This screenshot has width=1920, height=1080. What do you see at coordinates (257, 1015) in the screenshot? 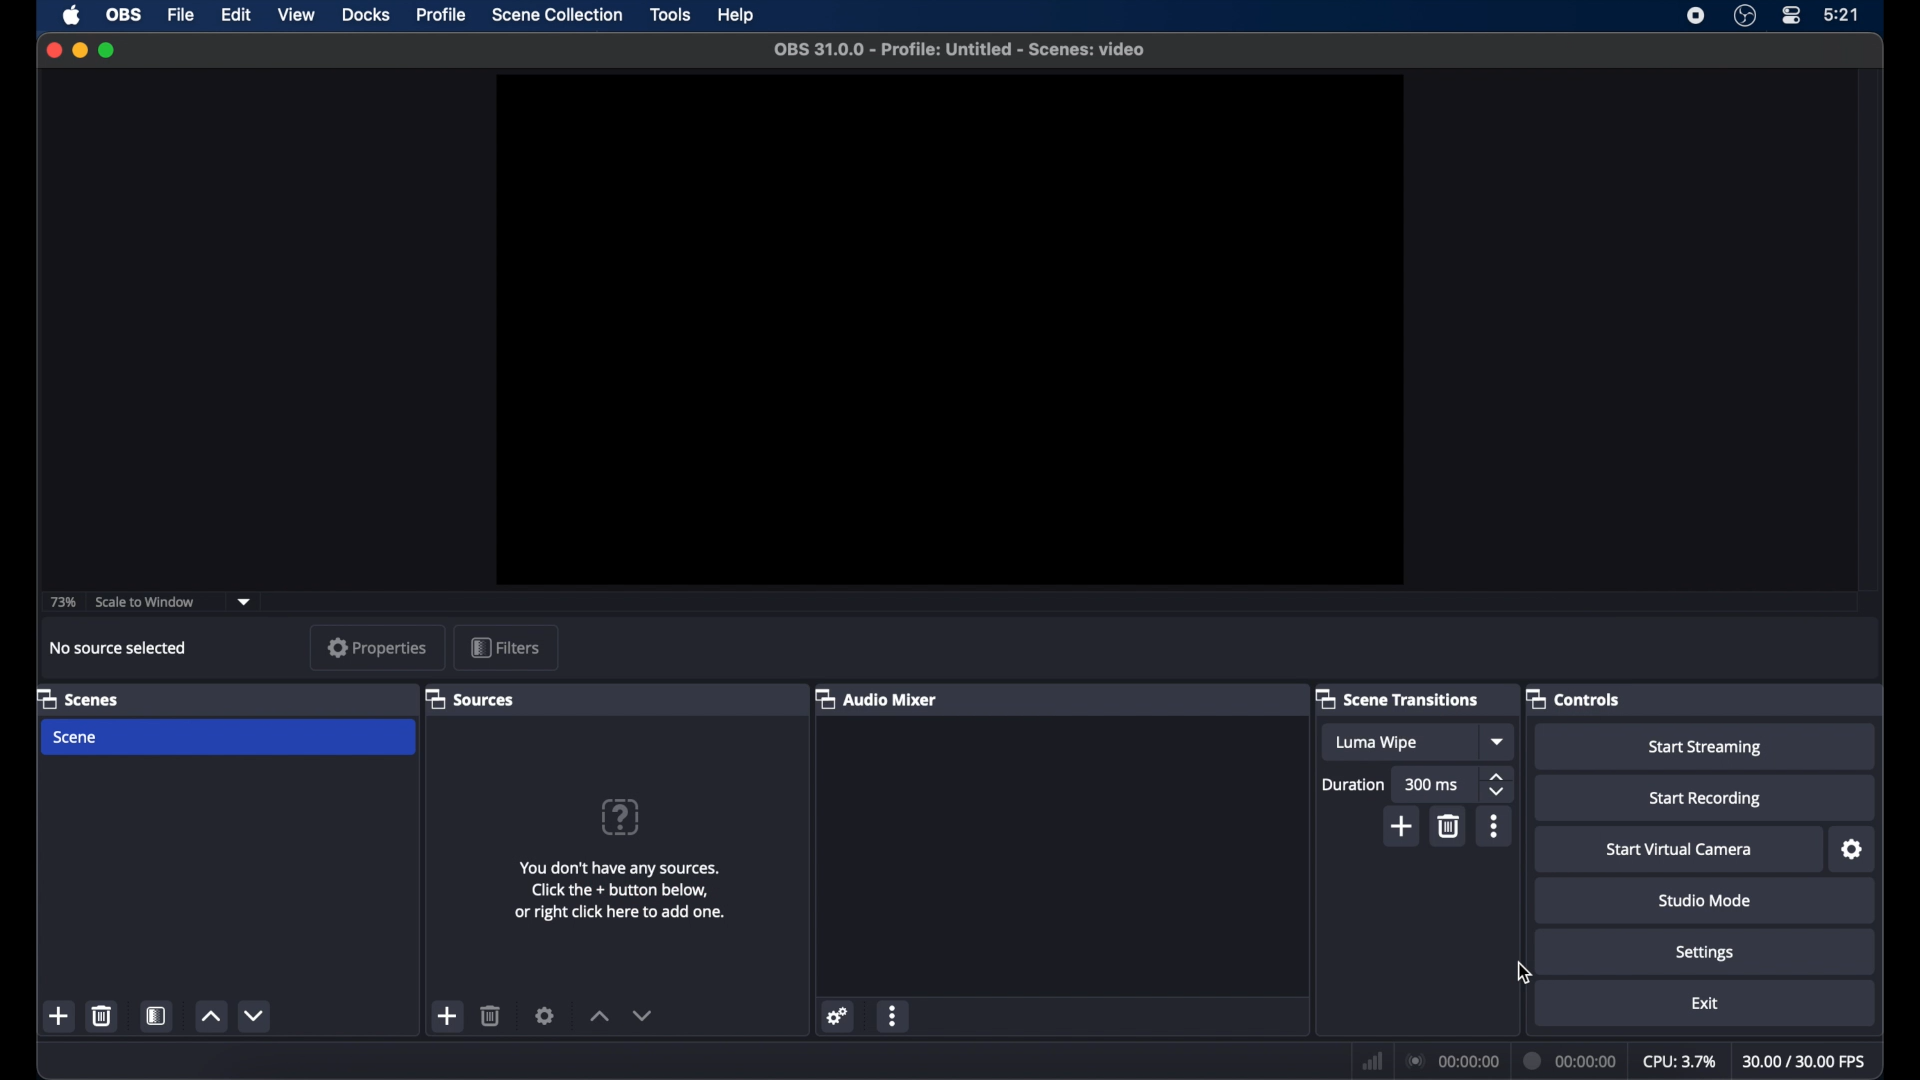
I see `decrement` at bounding box center [257, 1015].